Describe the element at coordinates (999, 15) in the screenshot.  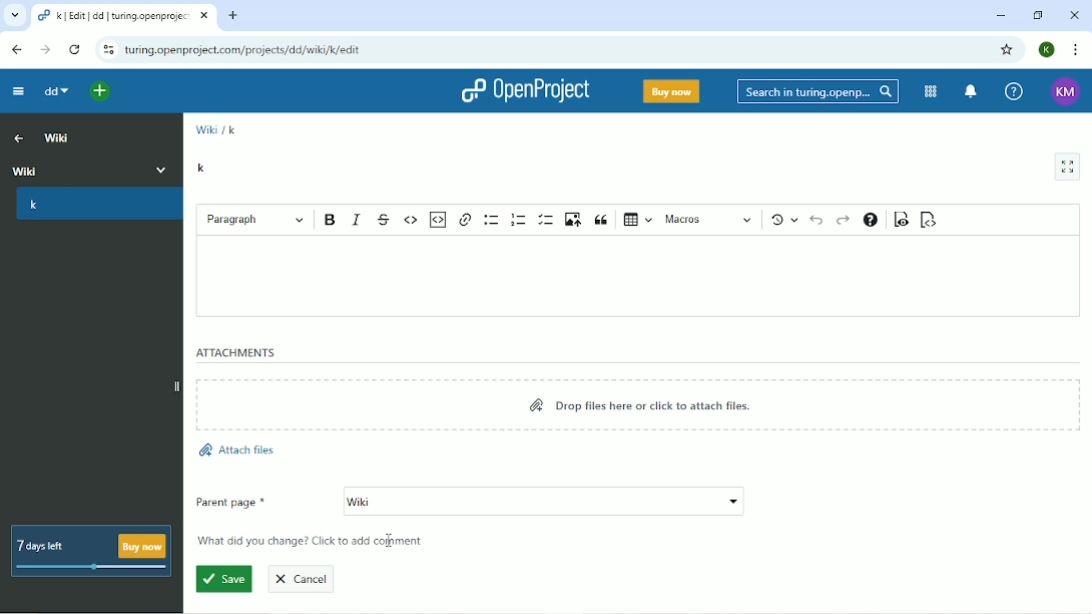
I see `Minimize` at that location.